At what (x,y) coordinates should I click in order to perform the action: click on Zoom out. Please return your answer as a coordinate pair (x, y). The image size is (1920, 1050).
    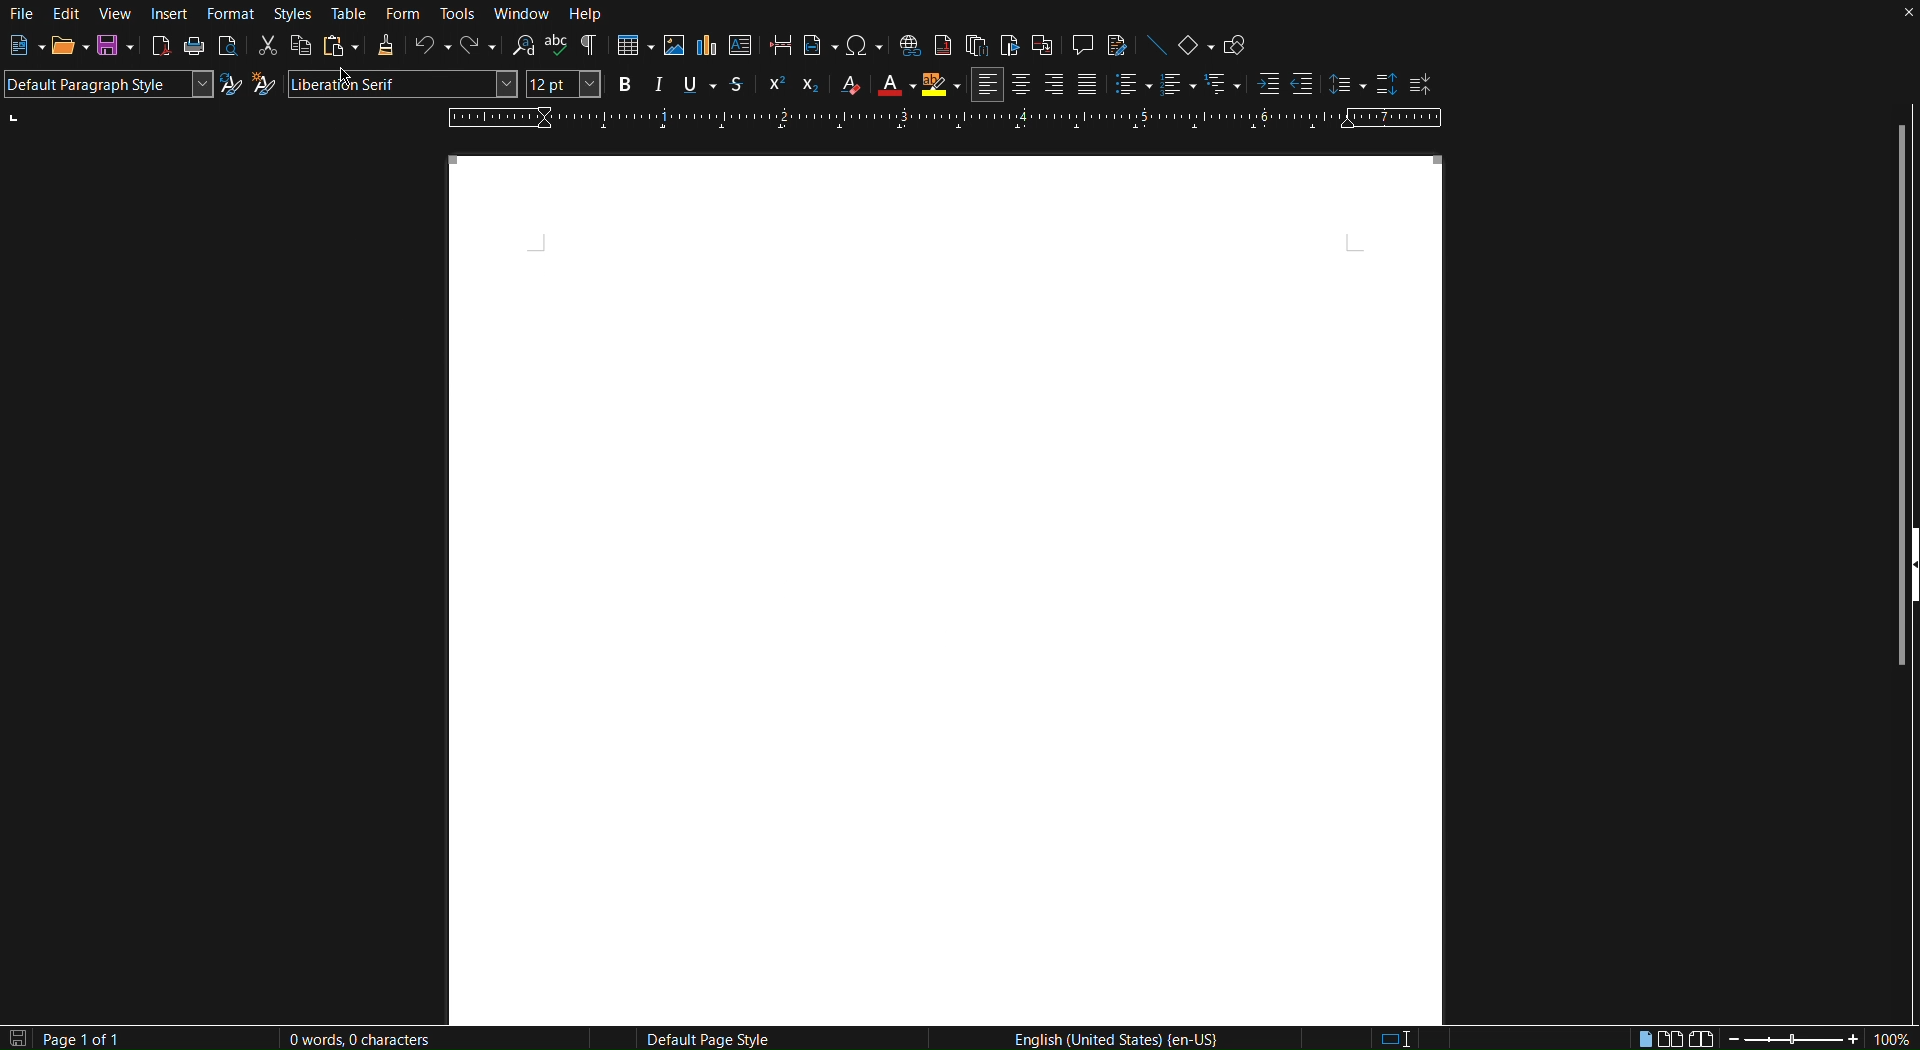
    Looking at the image, I should click on (1735, 1038).